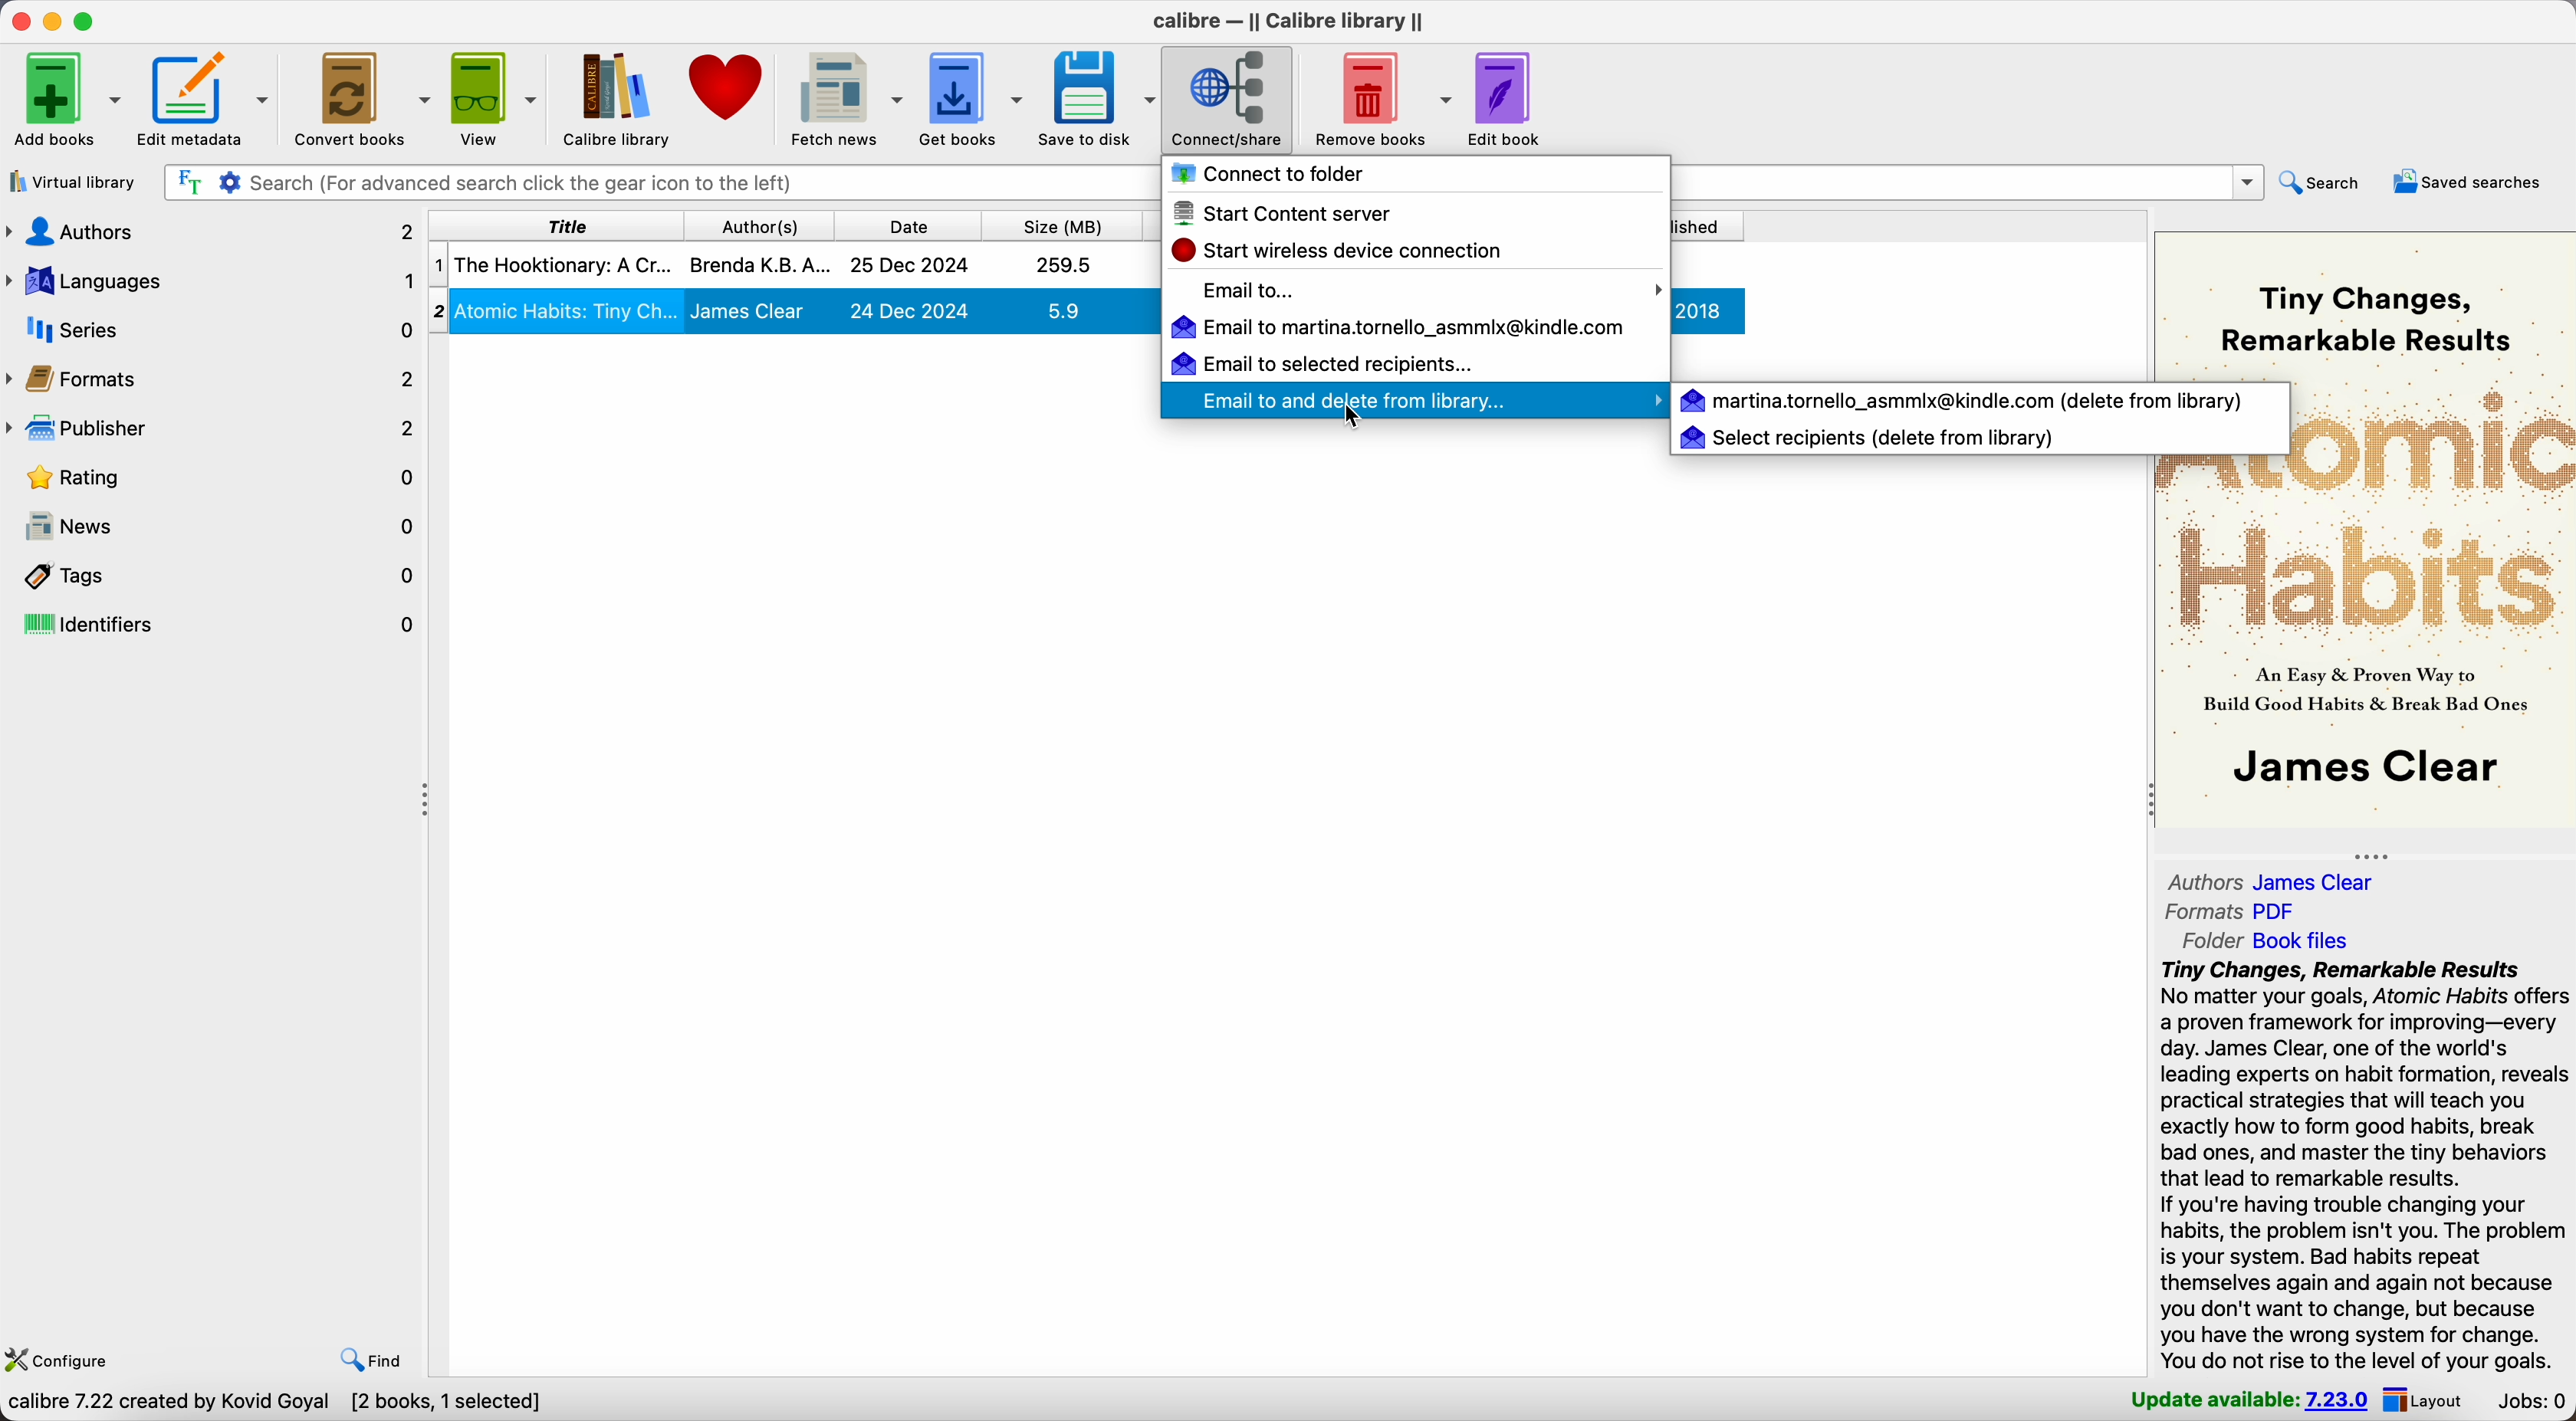  What do you see at coordinates (1507, 101) in the screenshot?
I see `edit book` at bounding box center [1507, 101].